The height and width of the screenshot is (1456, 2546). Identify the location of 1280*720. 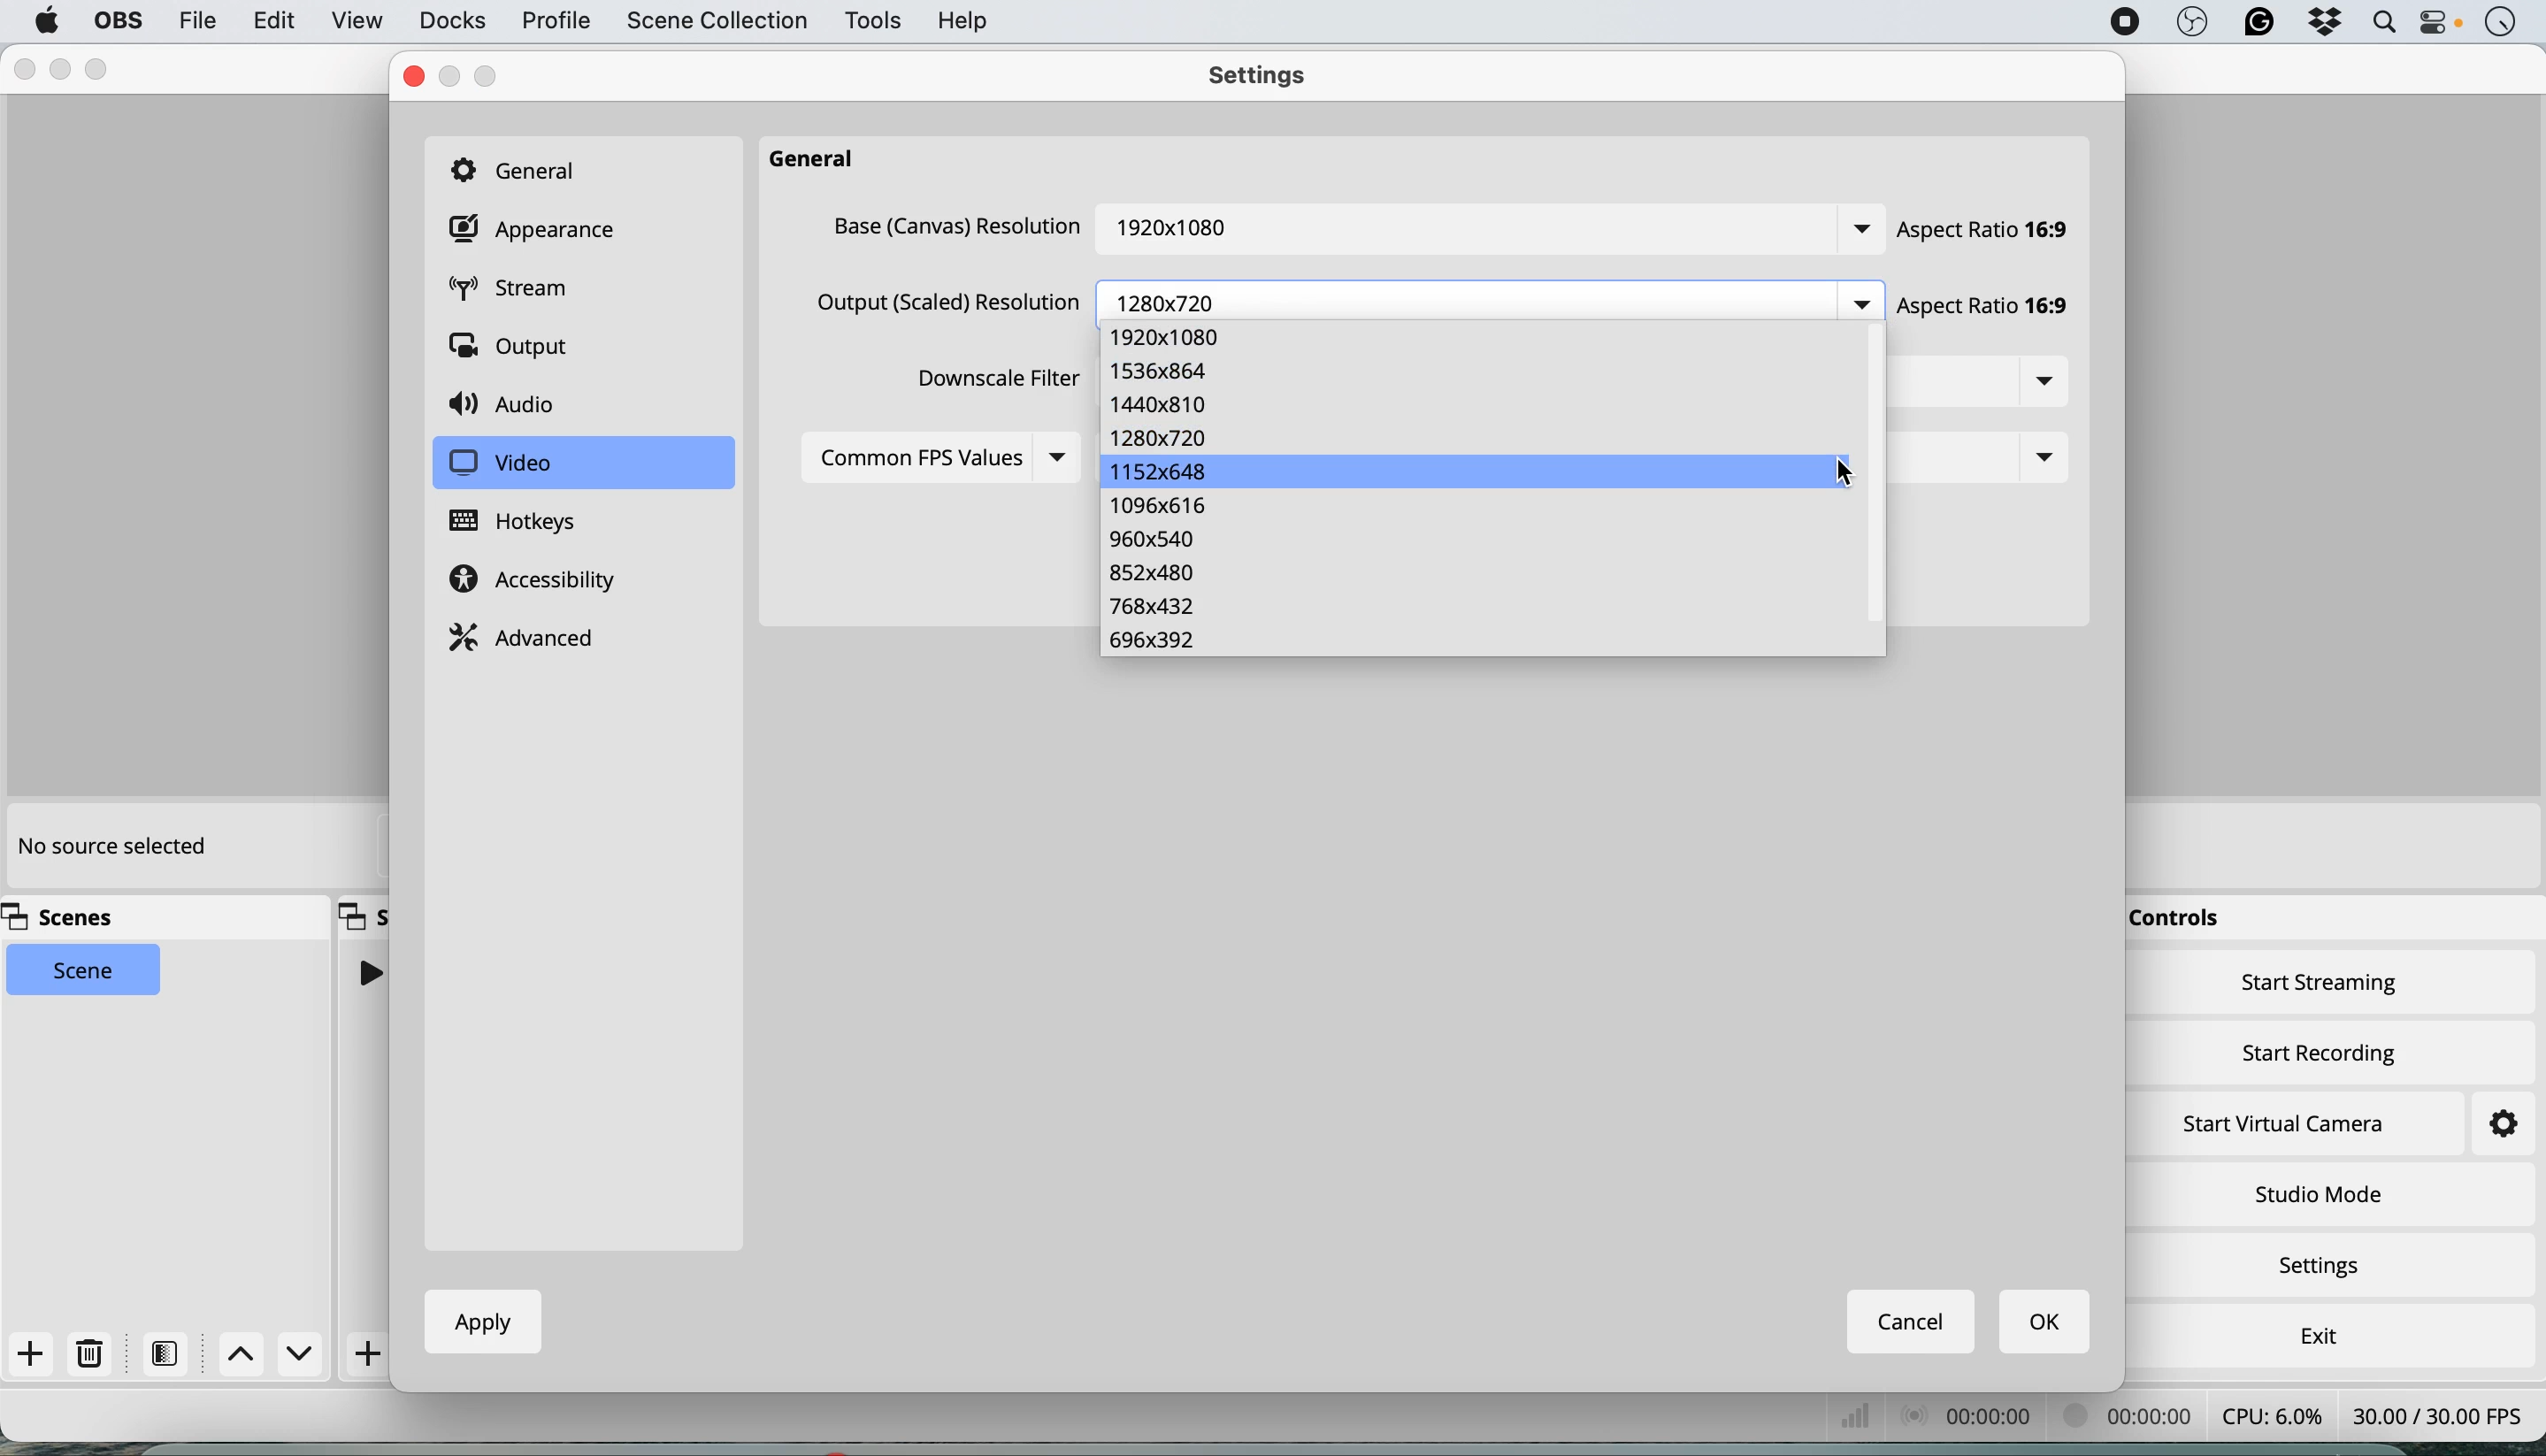
(1180, 300).